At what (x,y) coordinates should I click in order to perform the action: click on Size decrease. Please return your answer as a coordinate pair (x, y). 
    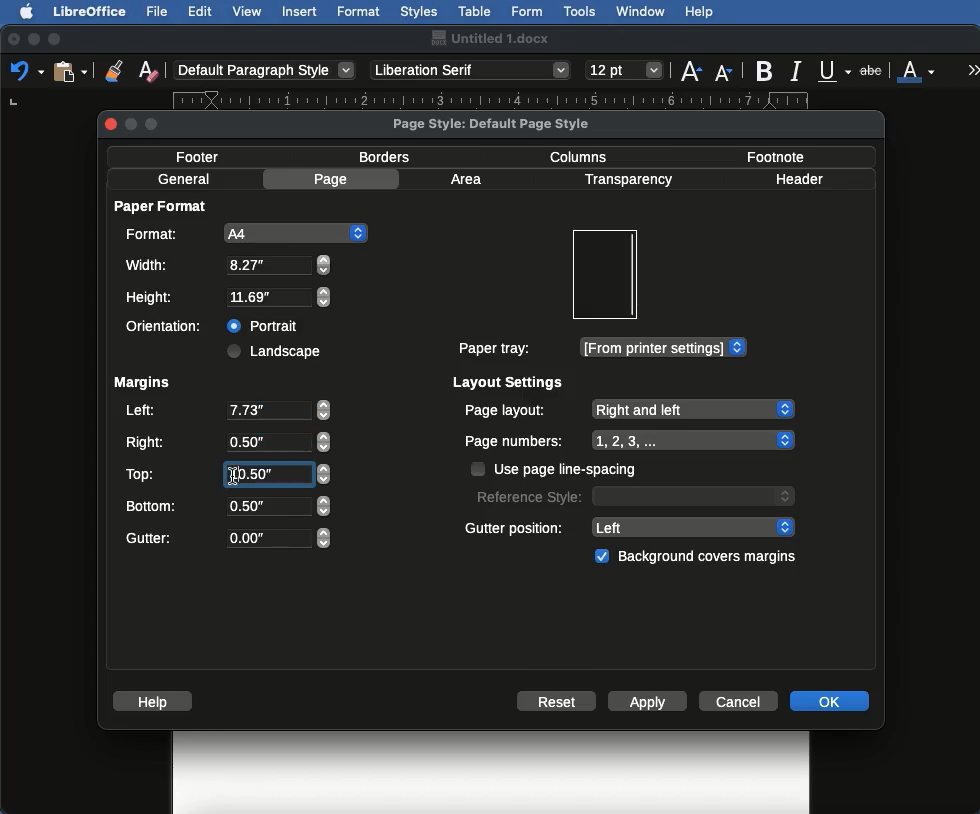
    Looking at the image, I should click on (728, 72).